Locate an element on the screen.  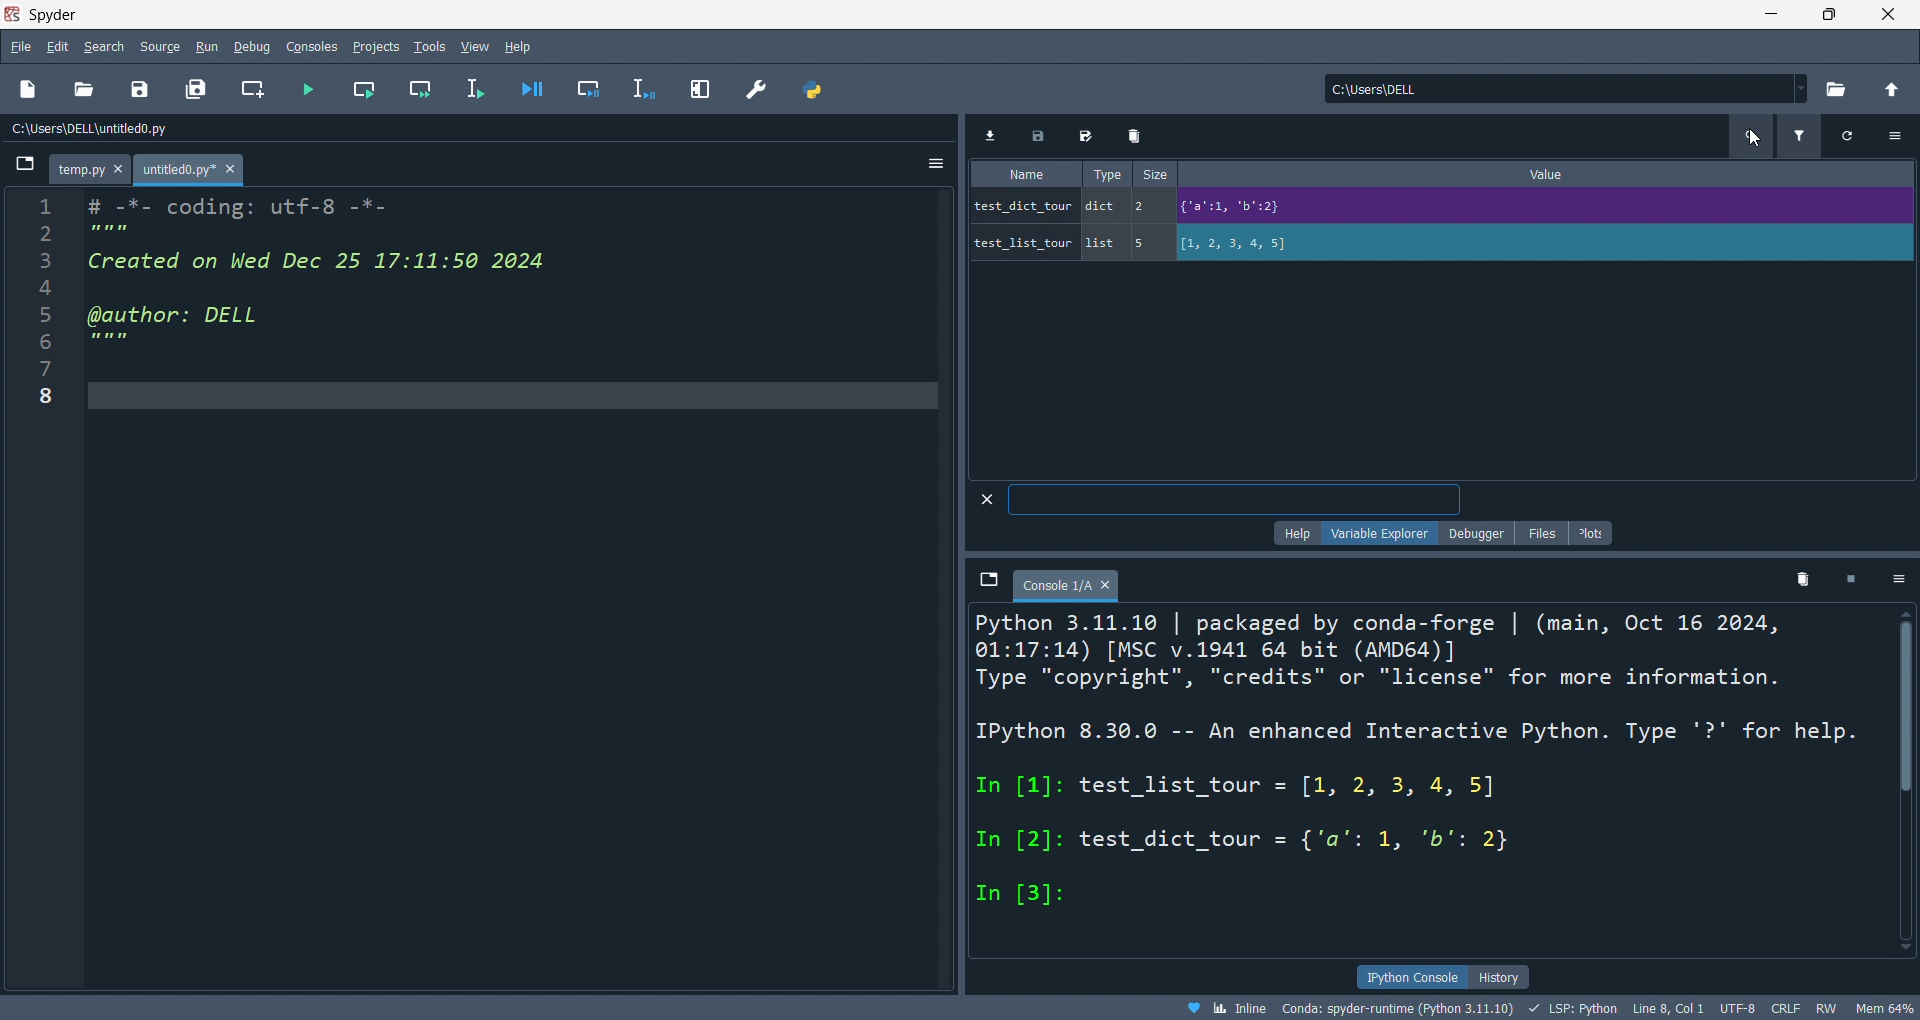
filter is located at coordinates (1792, 138).